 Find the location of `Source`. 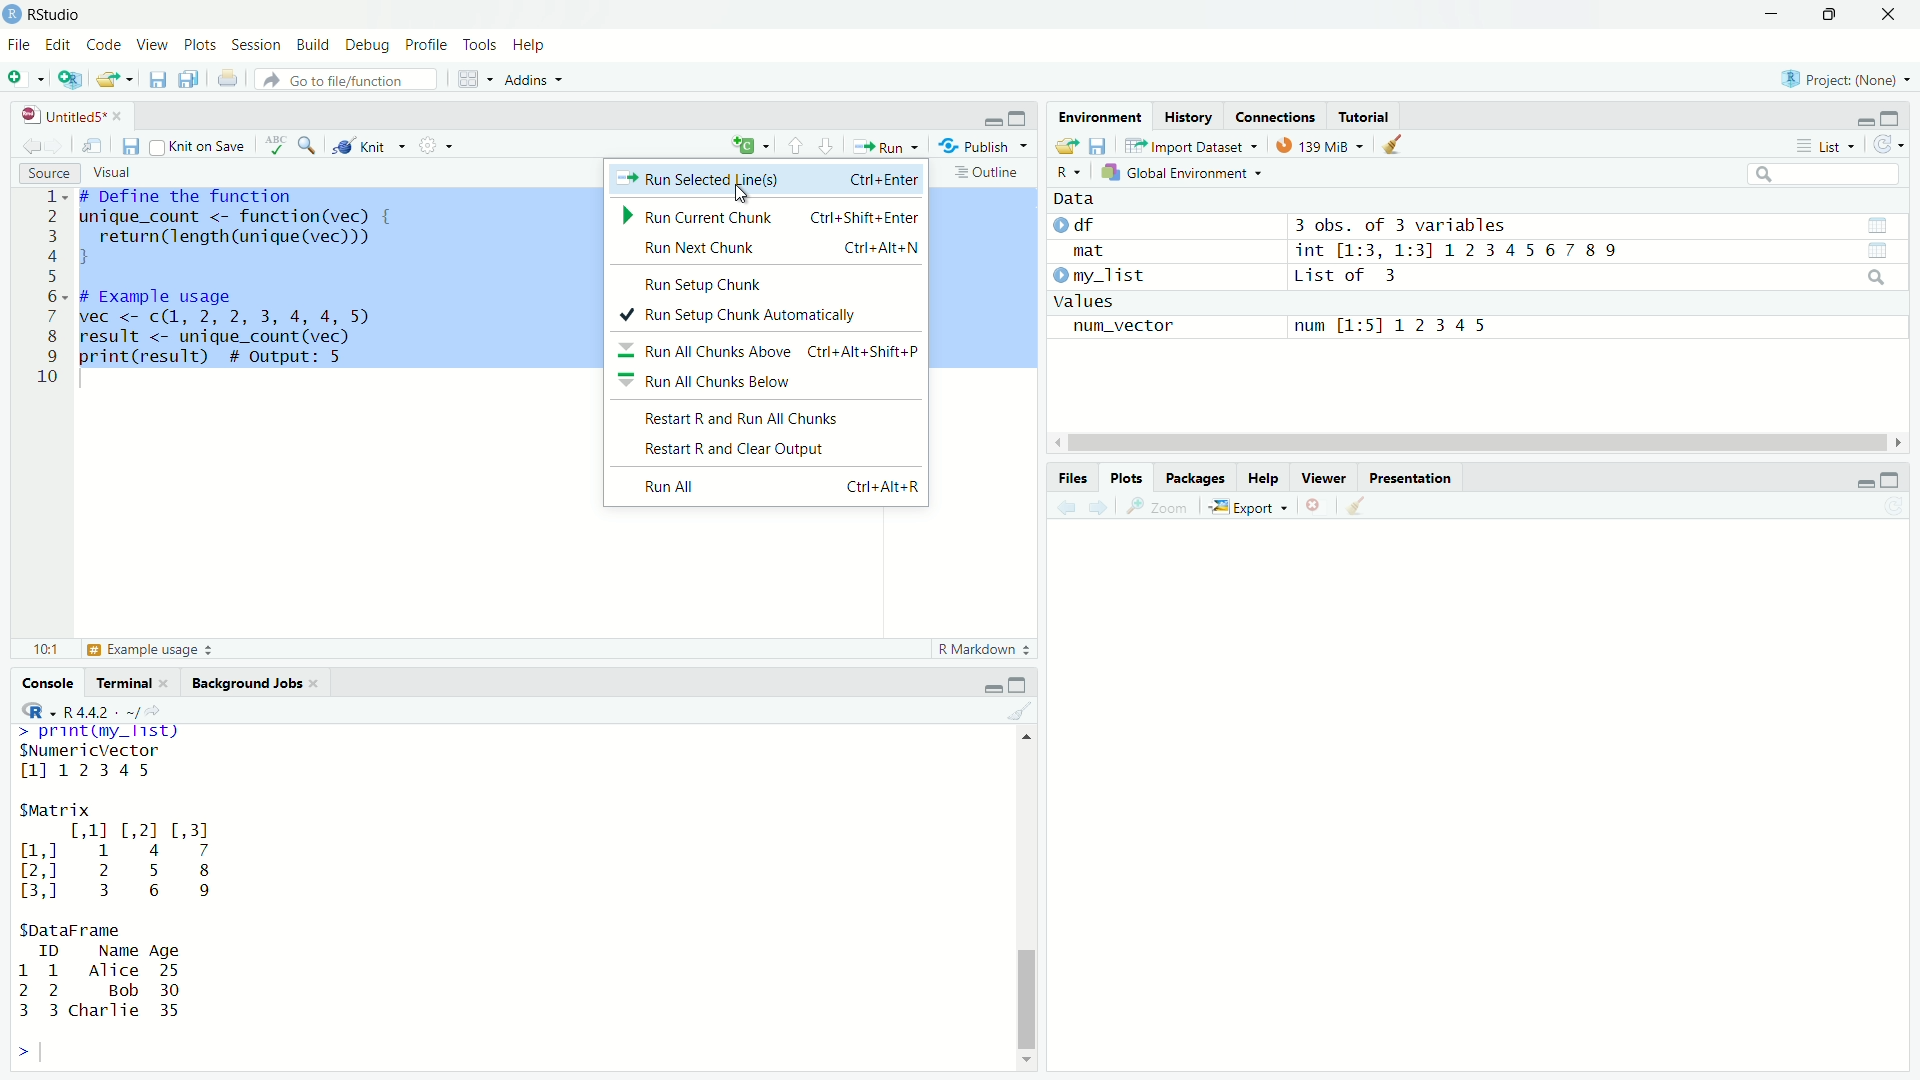

Source is located at coordinates (46, 172).